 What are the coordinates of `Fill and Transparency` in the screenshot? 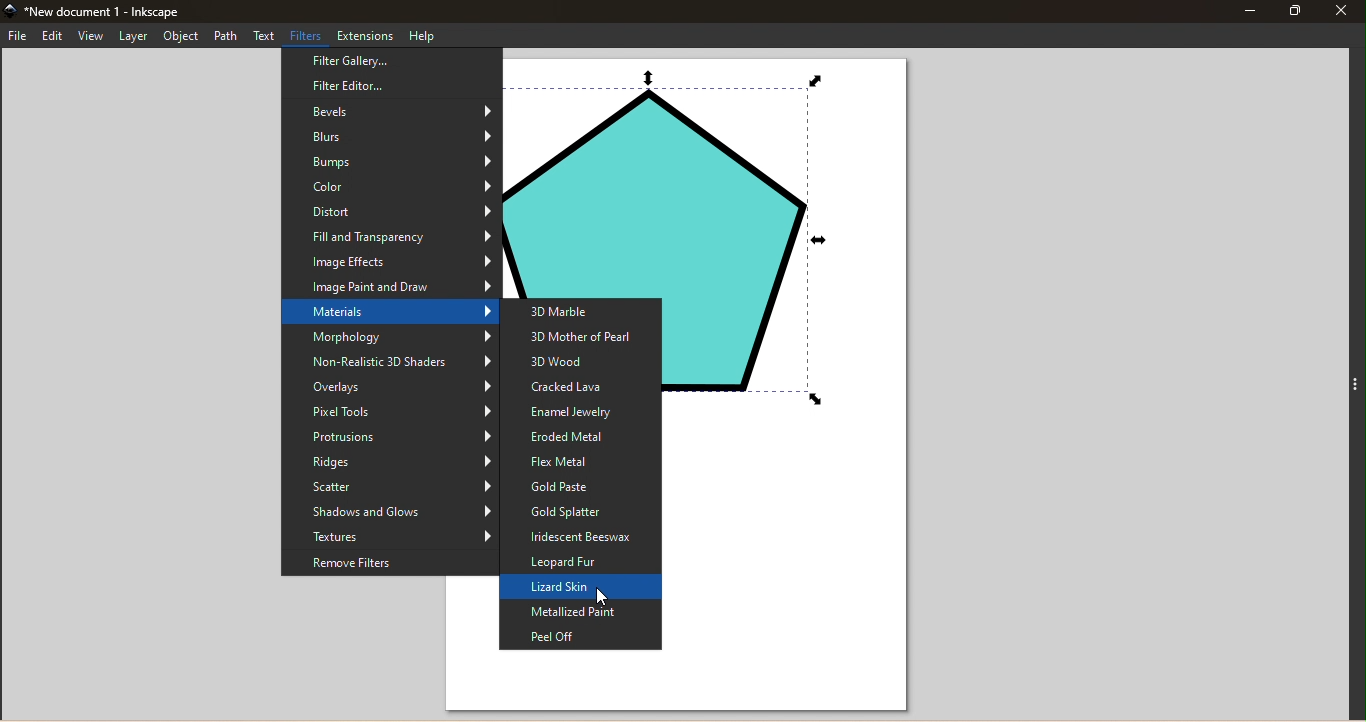 It's located at (387, 238).